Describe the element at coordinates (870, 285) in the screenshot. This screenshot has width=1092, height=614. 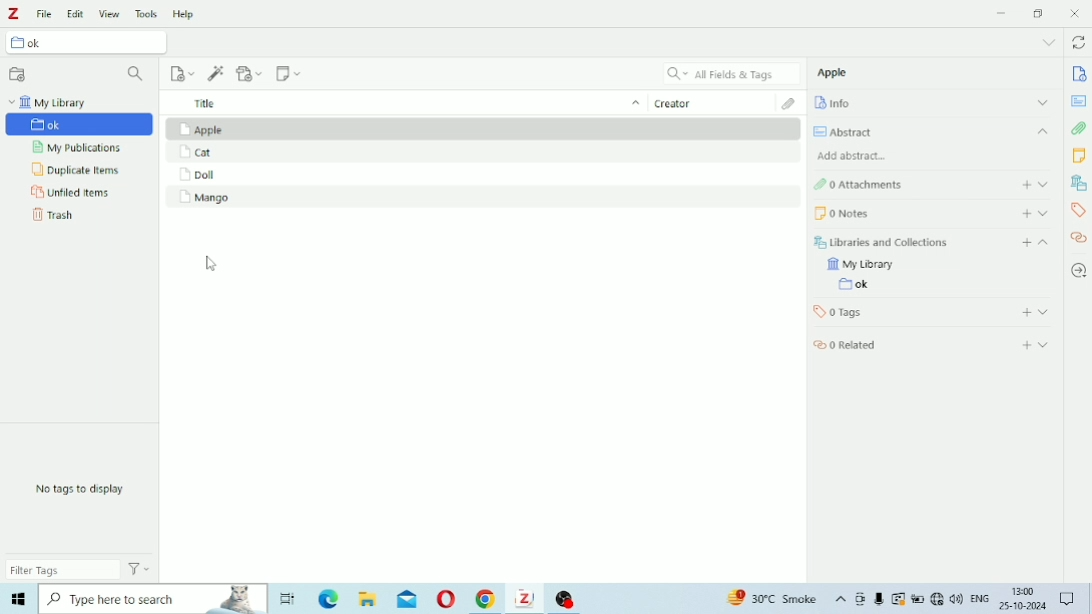
I see `Untitled` at that location.